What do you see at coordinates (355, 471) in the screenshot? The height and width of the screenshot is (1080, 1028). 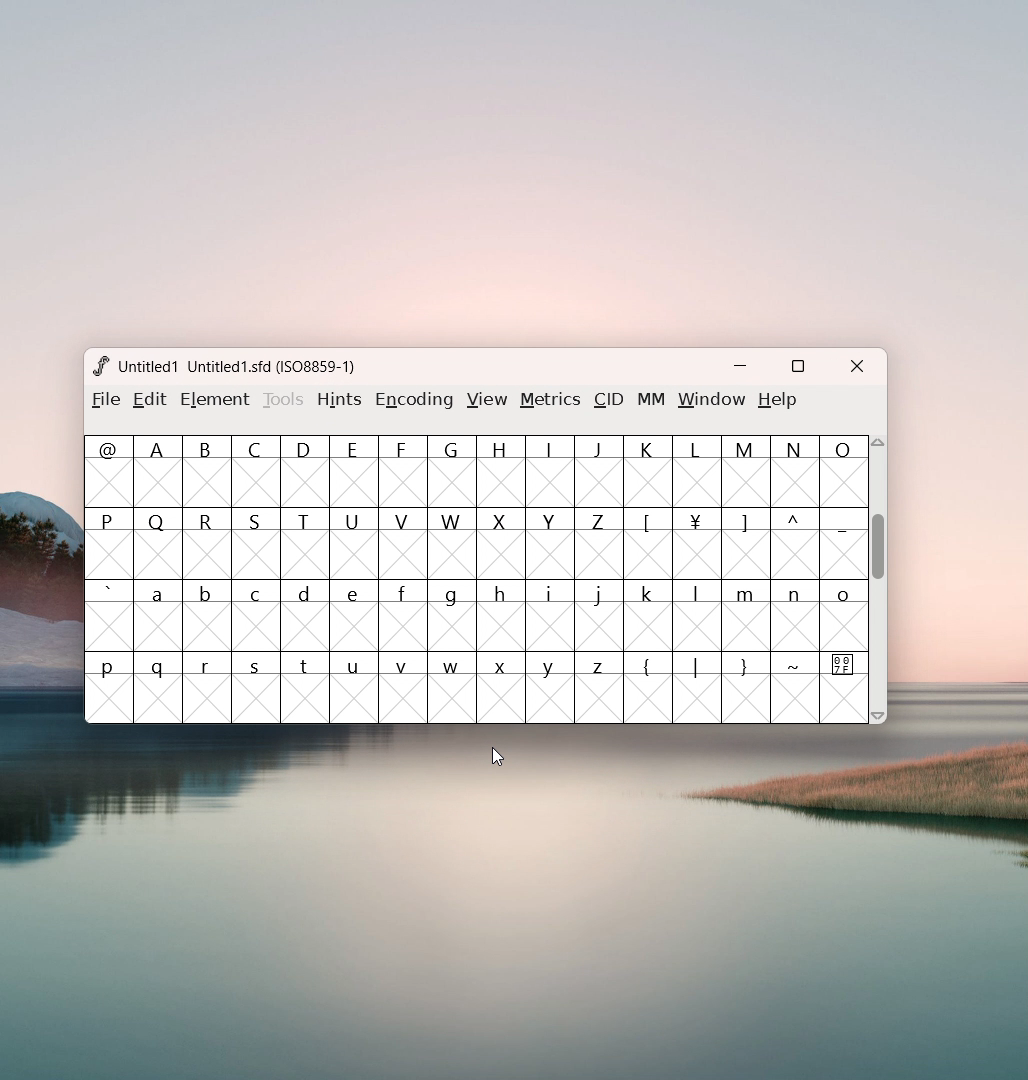 I see `` at bounding box center [355, 471].